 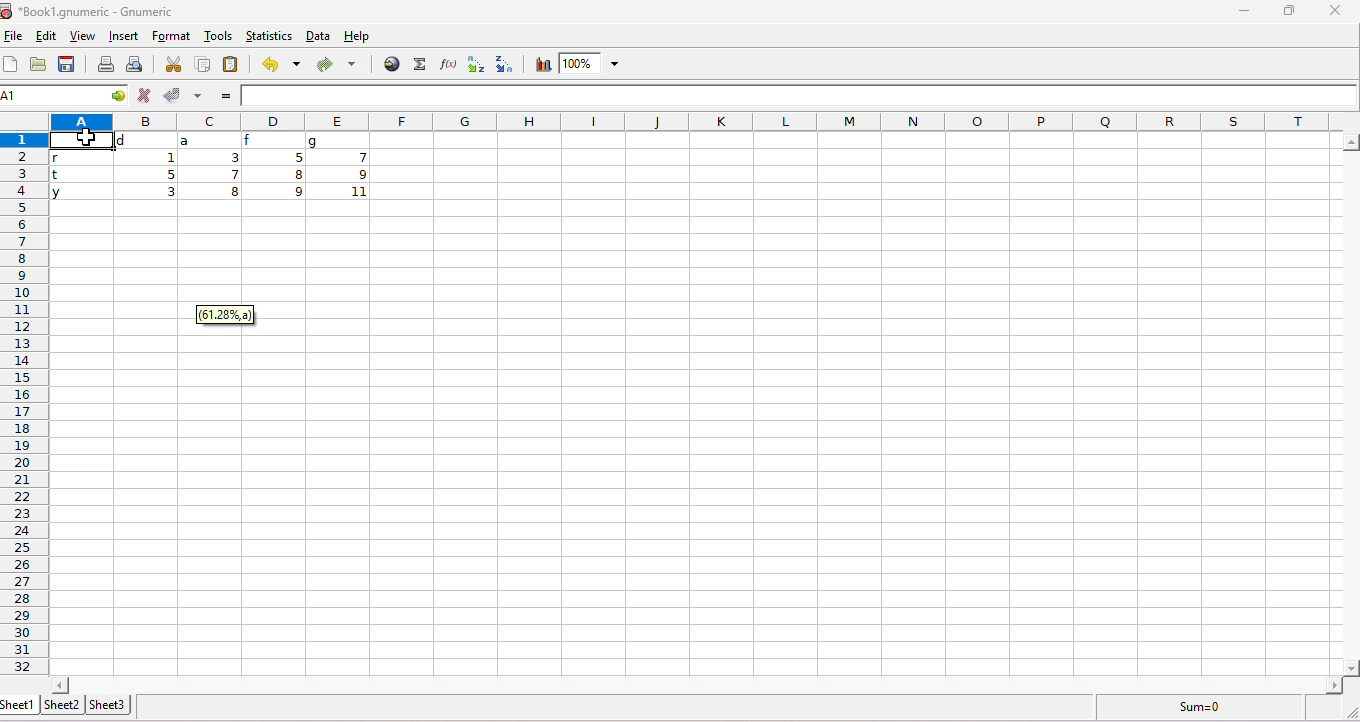 What do you see at coordinates (107, 704) in the screenshot?
I see `sheet3` at bounding box center [107, 704].